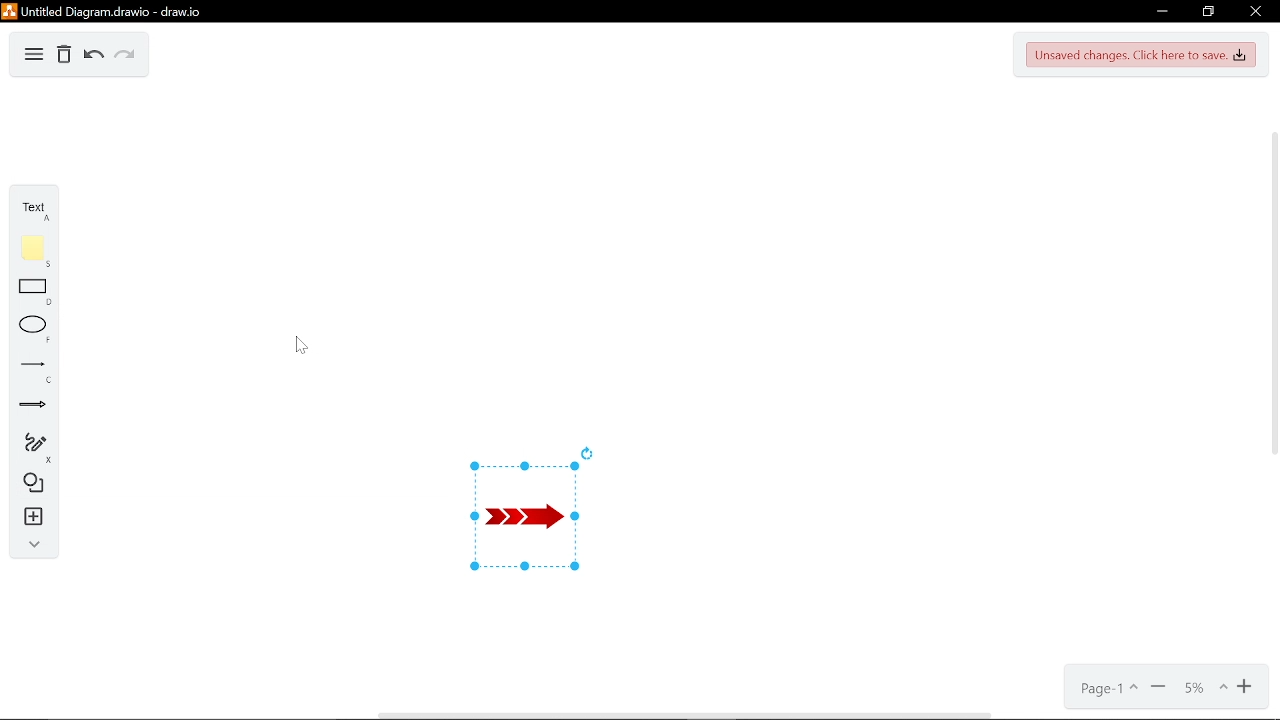 The width and height of the screenshot is (1280, 720). I want to click on Restore down, so click(1208, 11).